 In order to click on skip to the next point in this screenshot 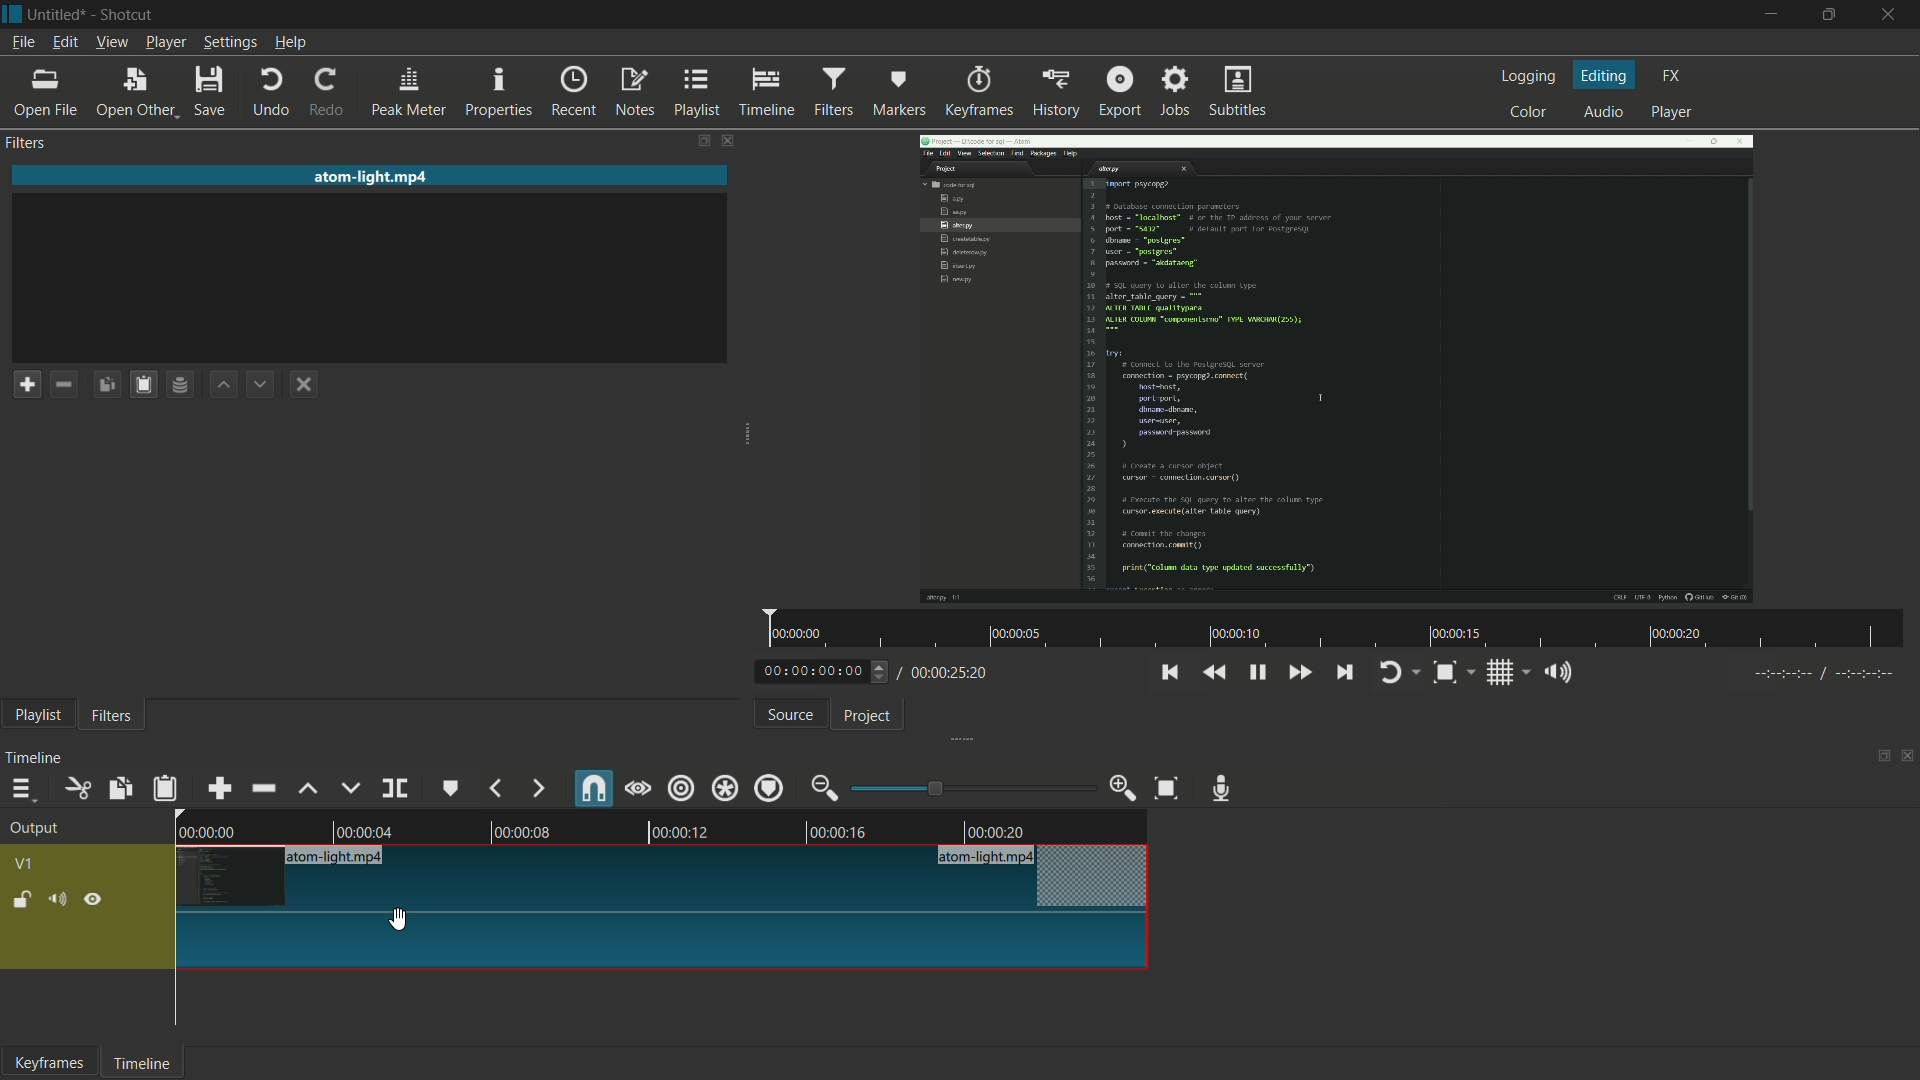, I will do `click(1342, 672)`.